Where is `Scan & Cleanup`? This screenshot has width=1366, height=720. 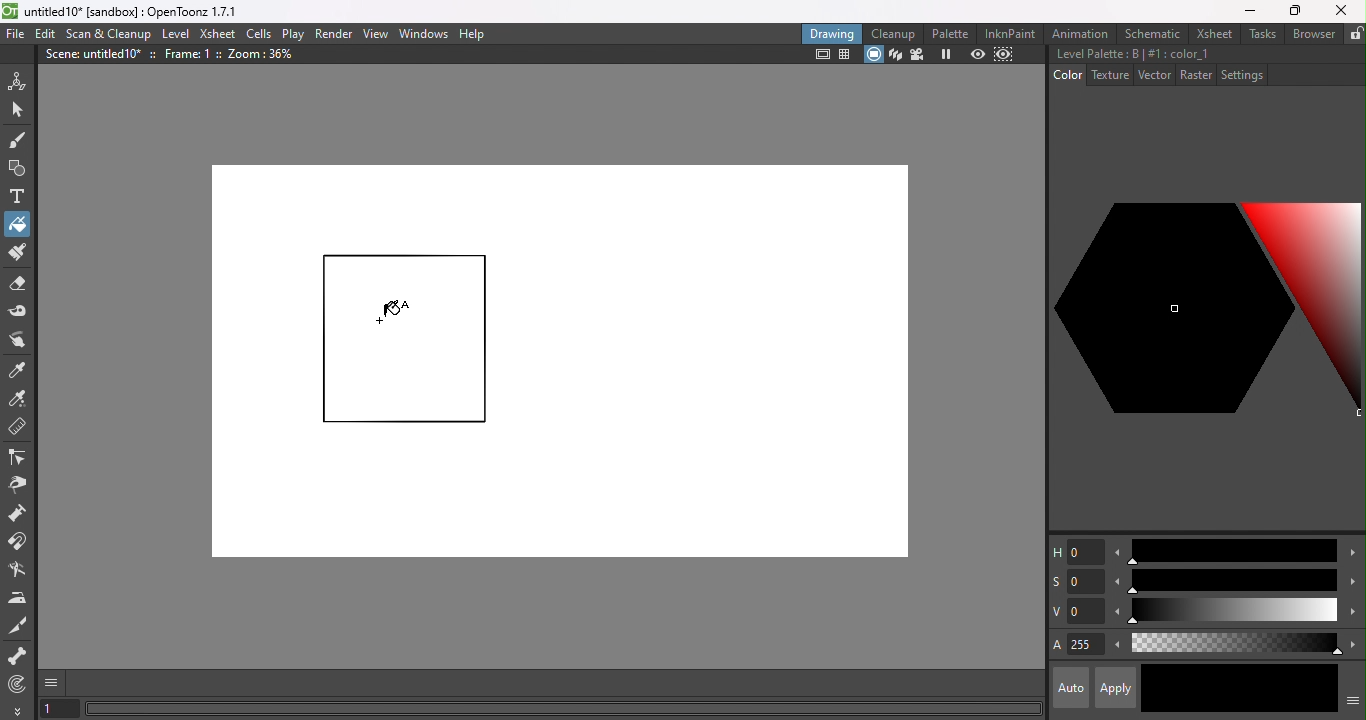
Scan & Cleanup is located at coordinates (109, 33).